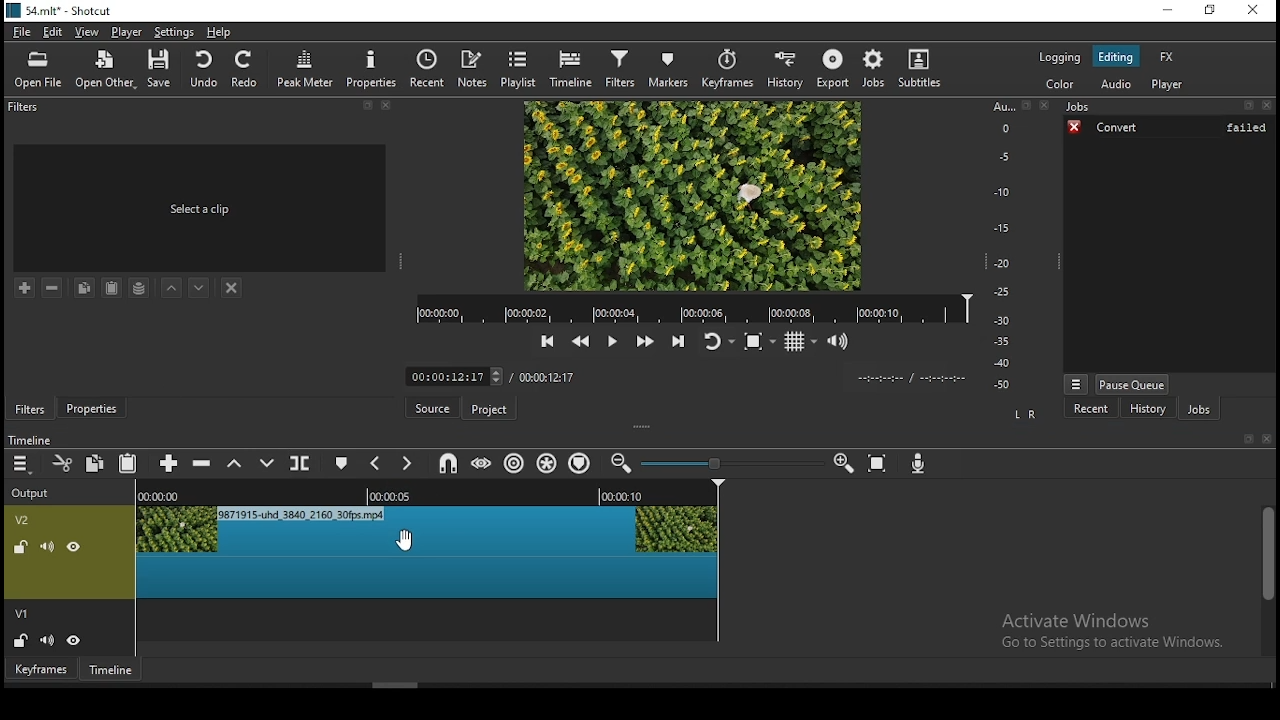  What do you see at coordinates (83, 287) in the screenshot?
I see `copy` at bounding box center [83, 287].